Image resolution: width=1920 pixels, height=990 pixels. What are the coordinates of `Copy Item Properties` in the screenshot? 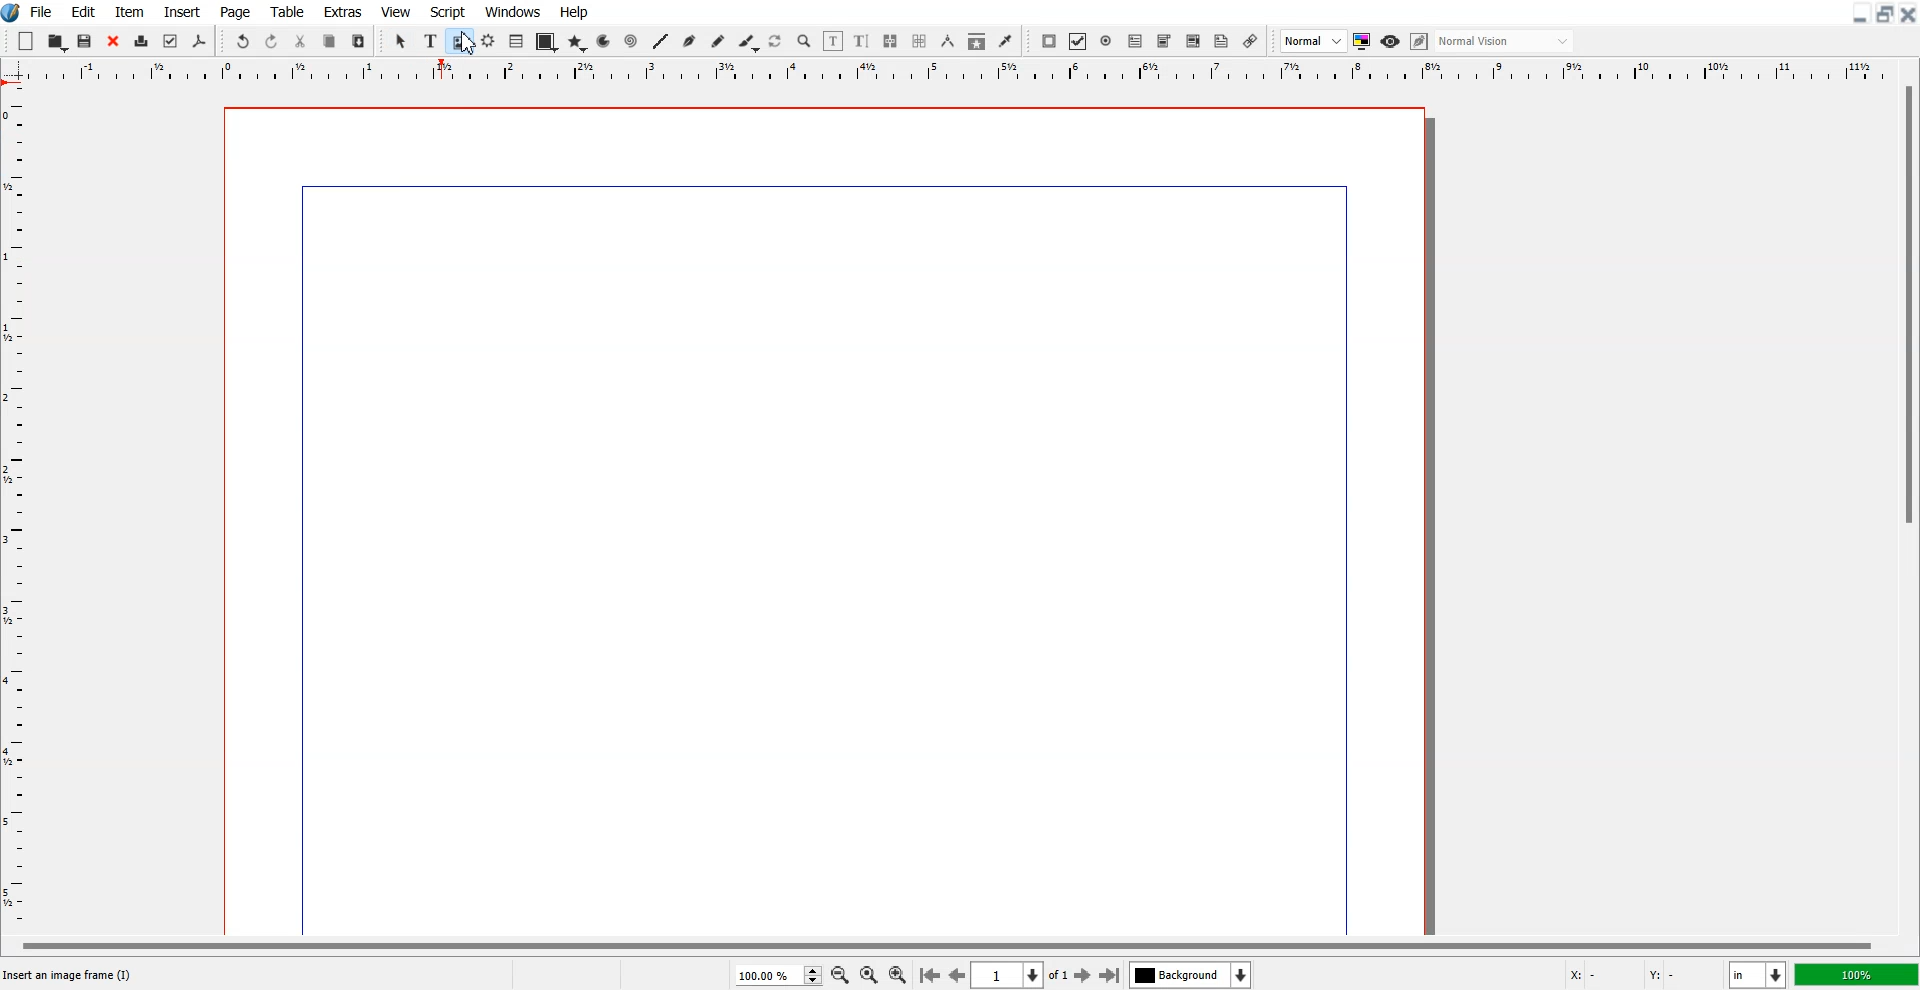 It's located at (976, 41).